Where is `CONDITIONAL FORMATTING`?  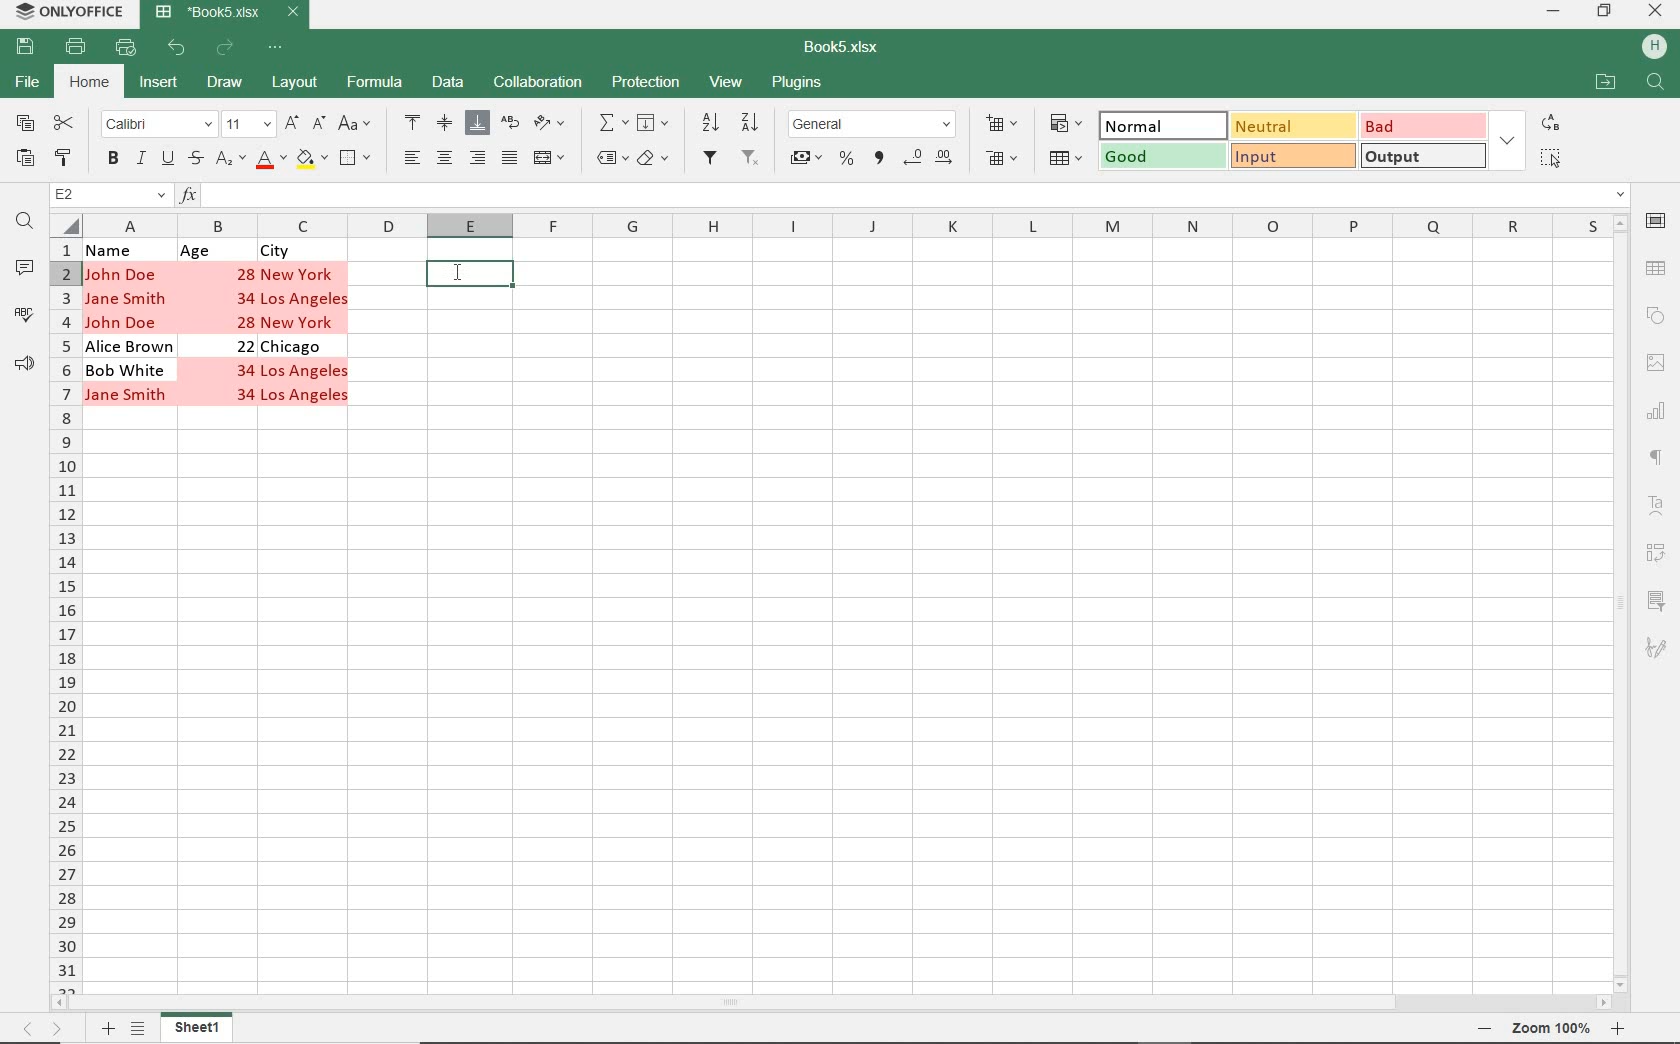 CONDITIONAL FORMATTING is located at coordinates (1065, 123).